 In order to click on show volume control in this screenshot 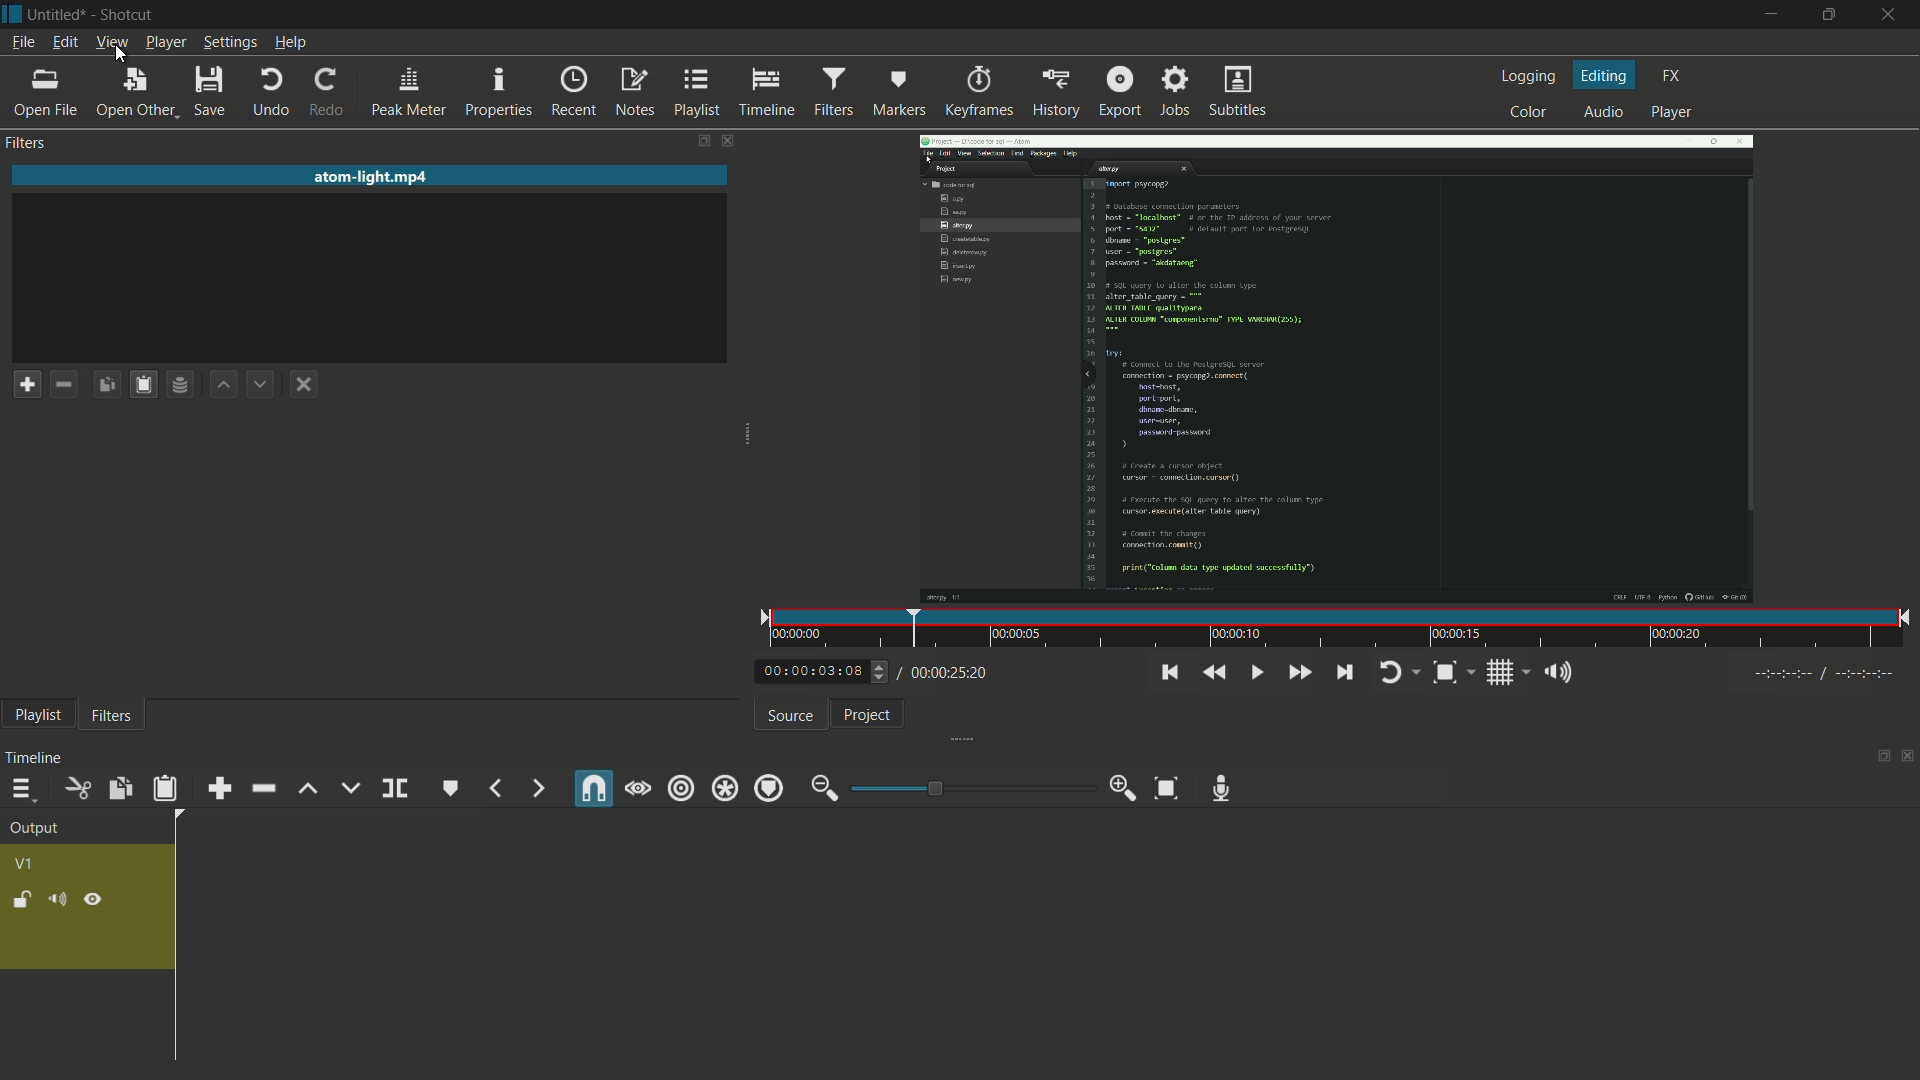, I will do `click(1558, 672)`.